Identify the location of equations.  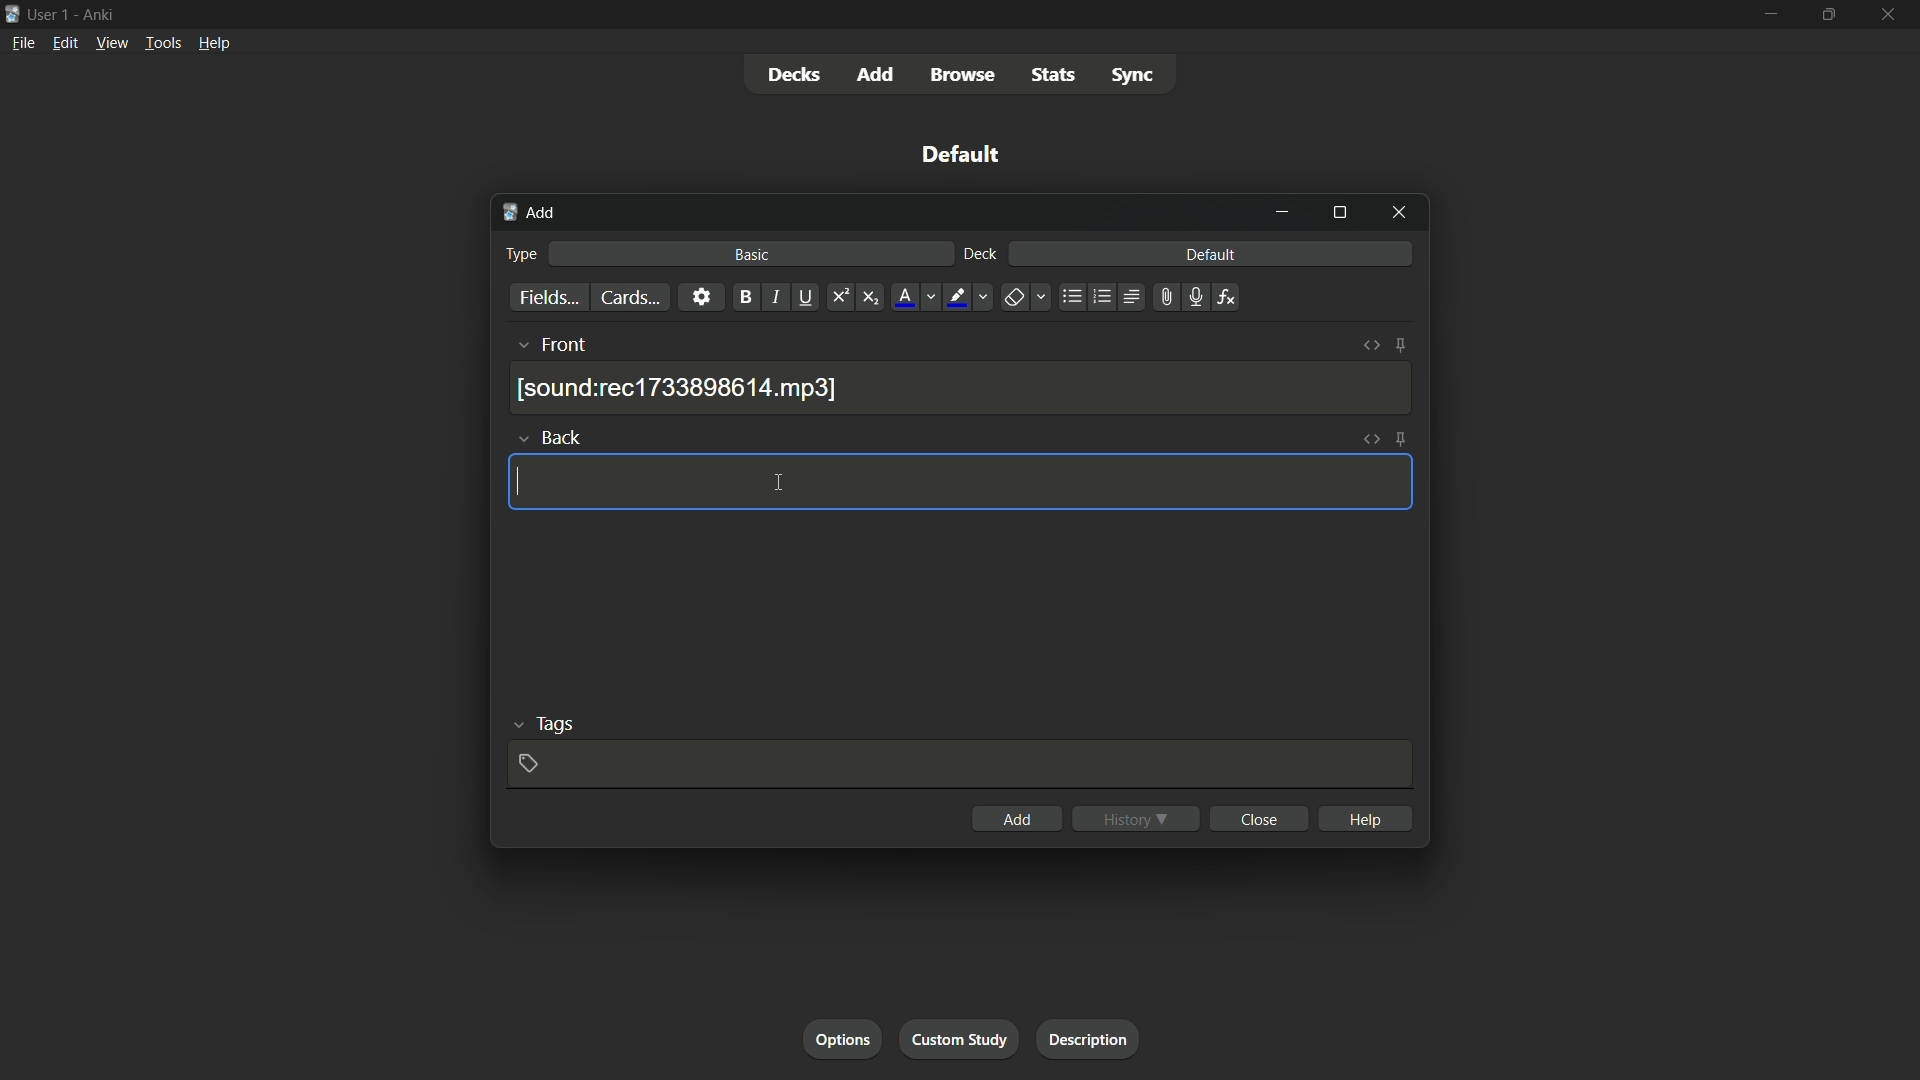
(1226, 297).